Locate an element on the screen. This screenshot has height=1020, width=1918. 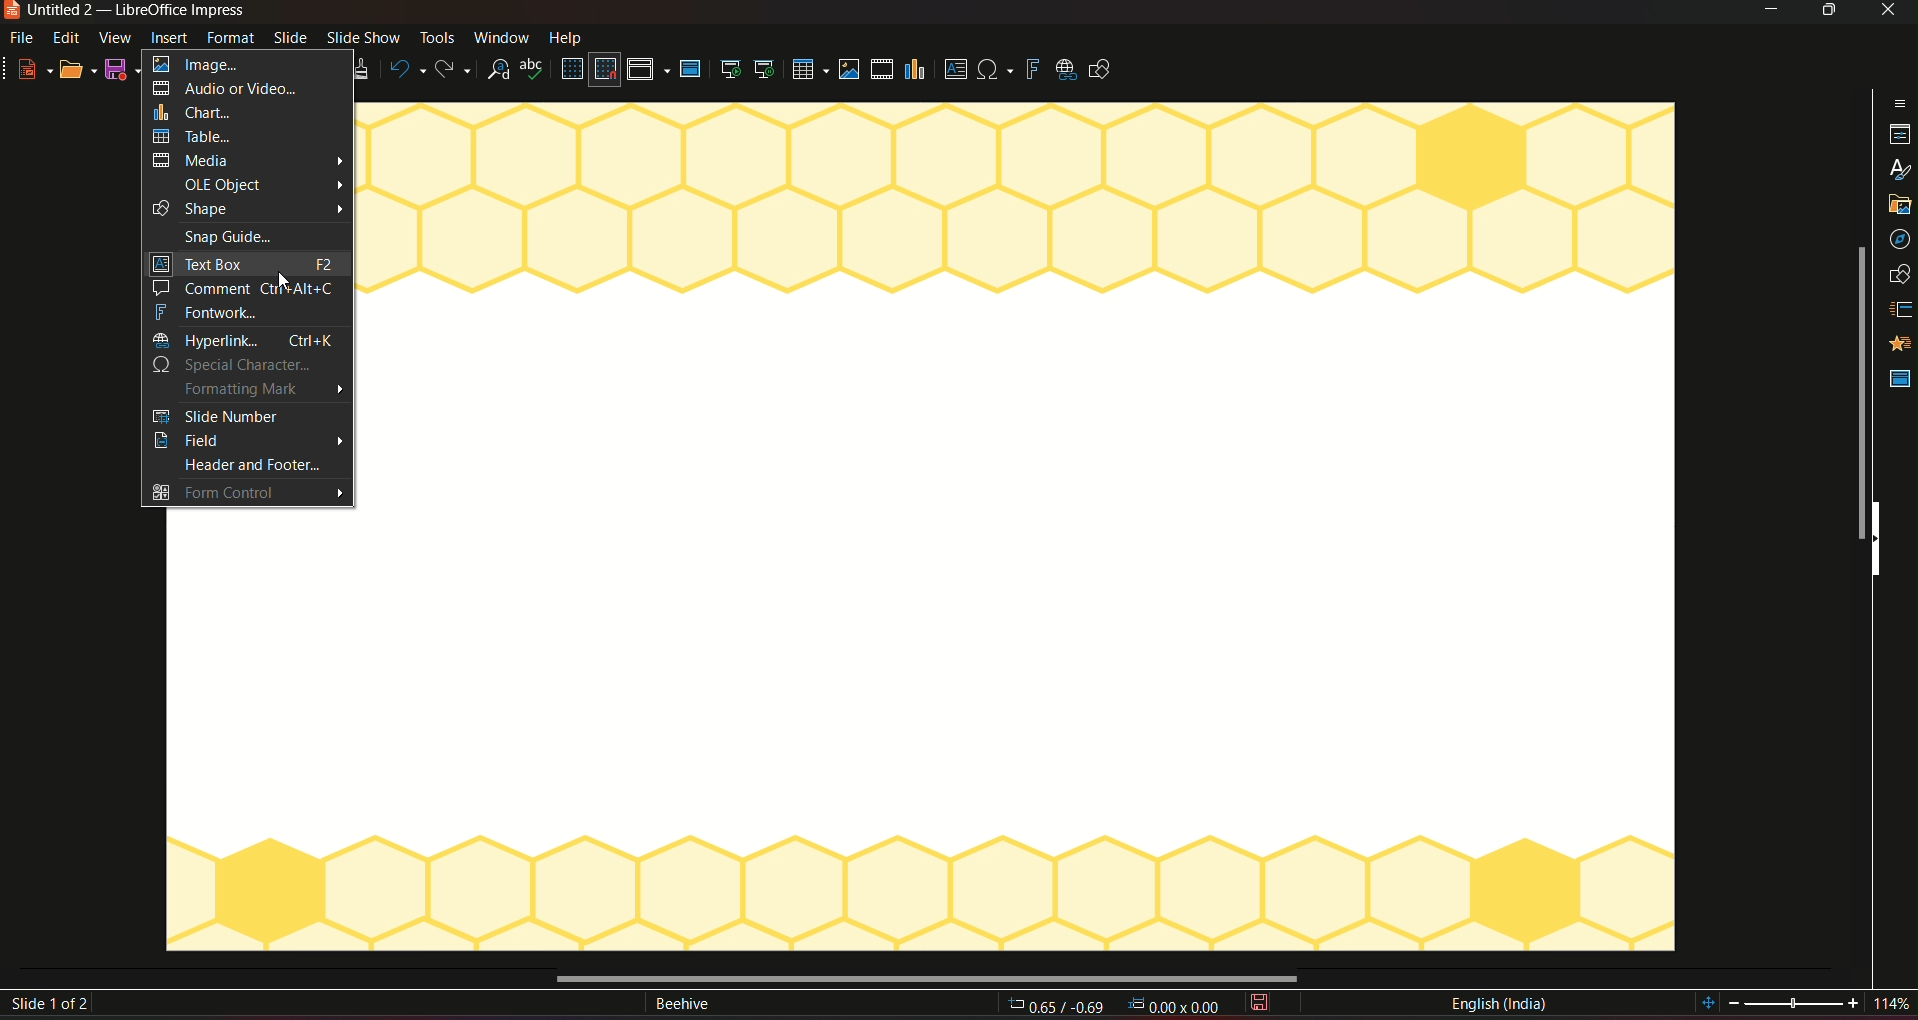
chart is located at coordinates (246, 112).